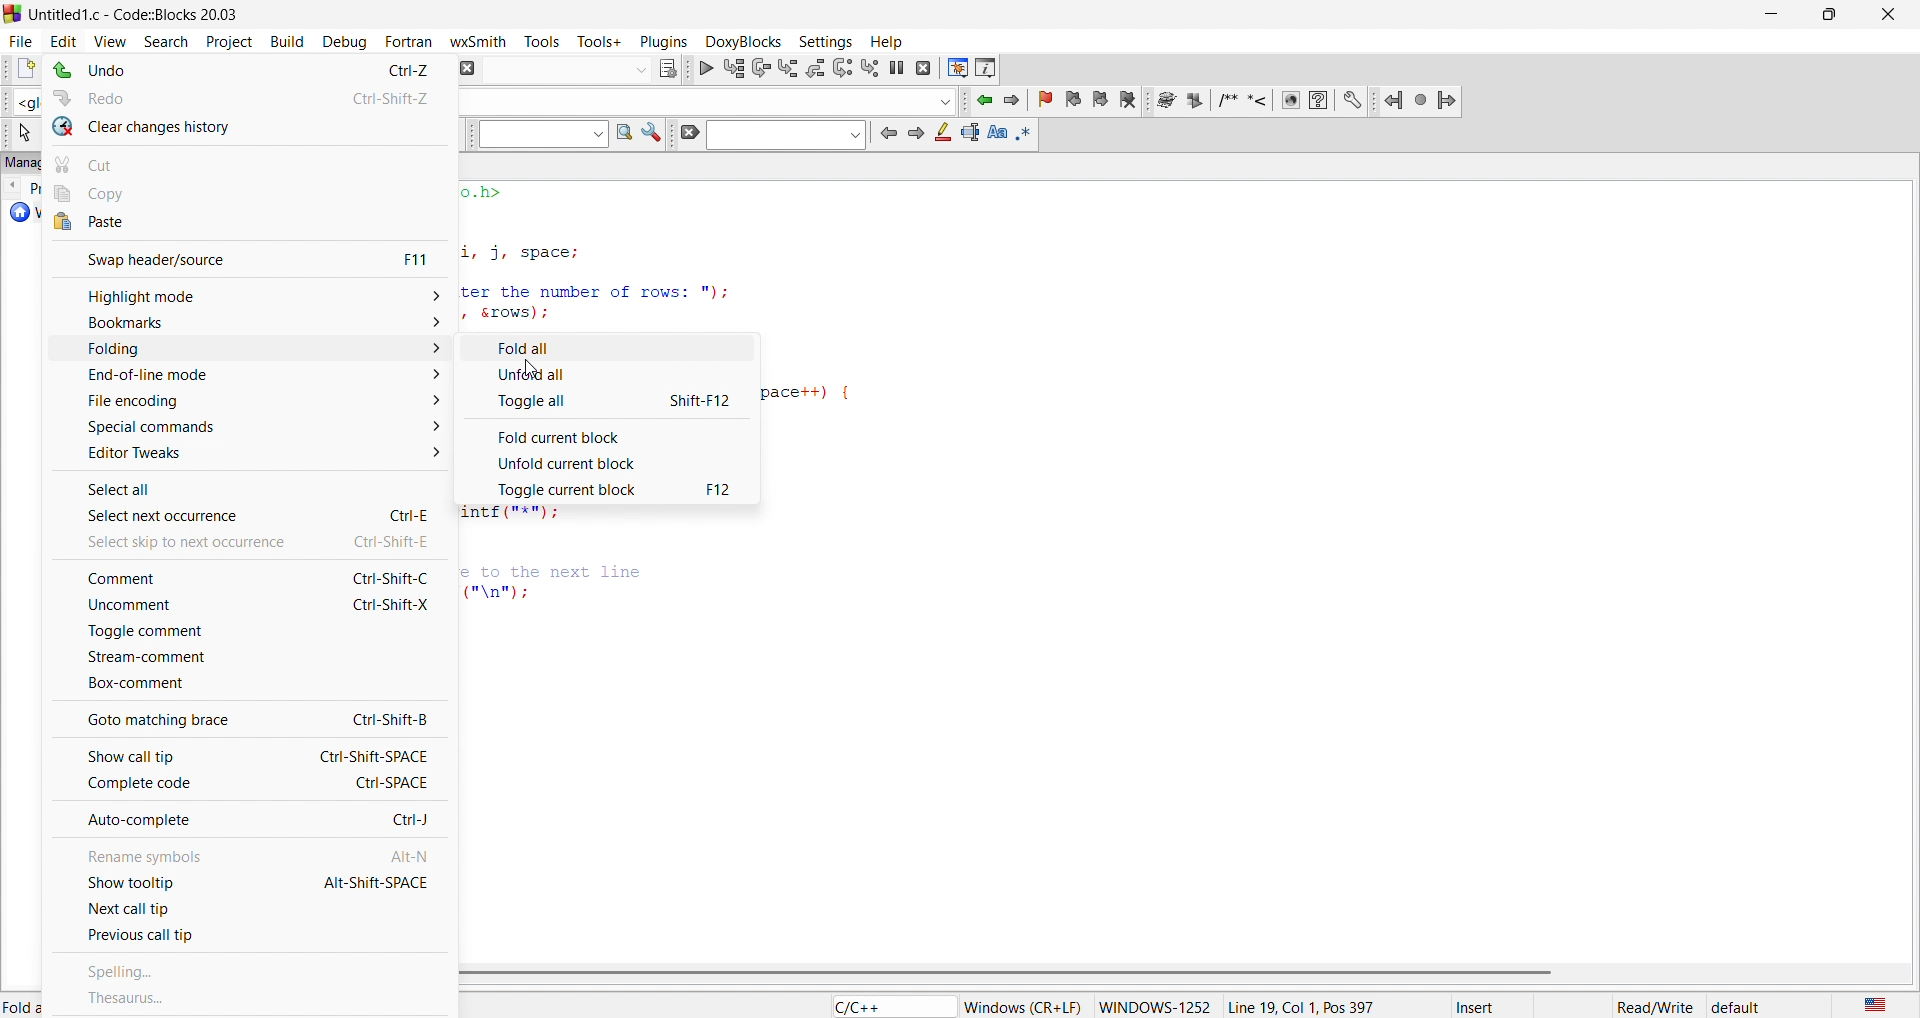  What do you see at coordinates (246, 295) in the screenshot?
I see `highlight mode` at bounding box center [246, 295].